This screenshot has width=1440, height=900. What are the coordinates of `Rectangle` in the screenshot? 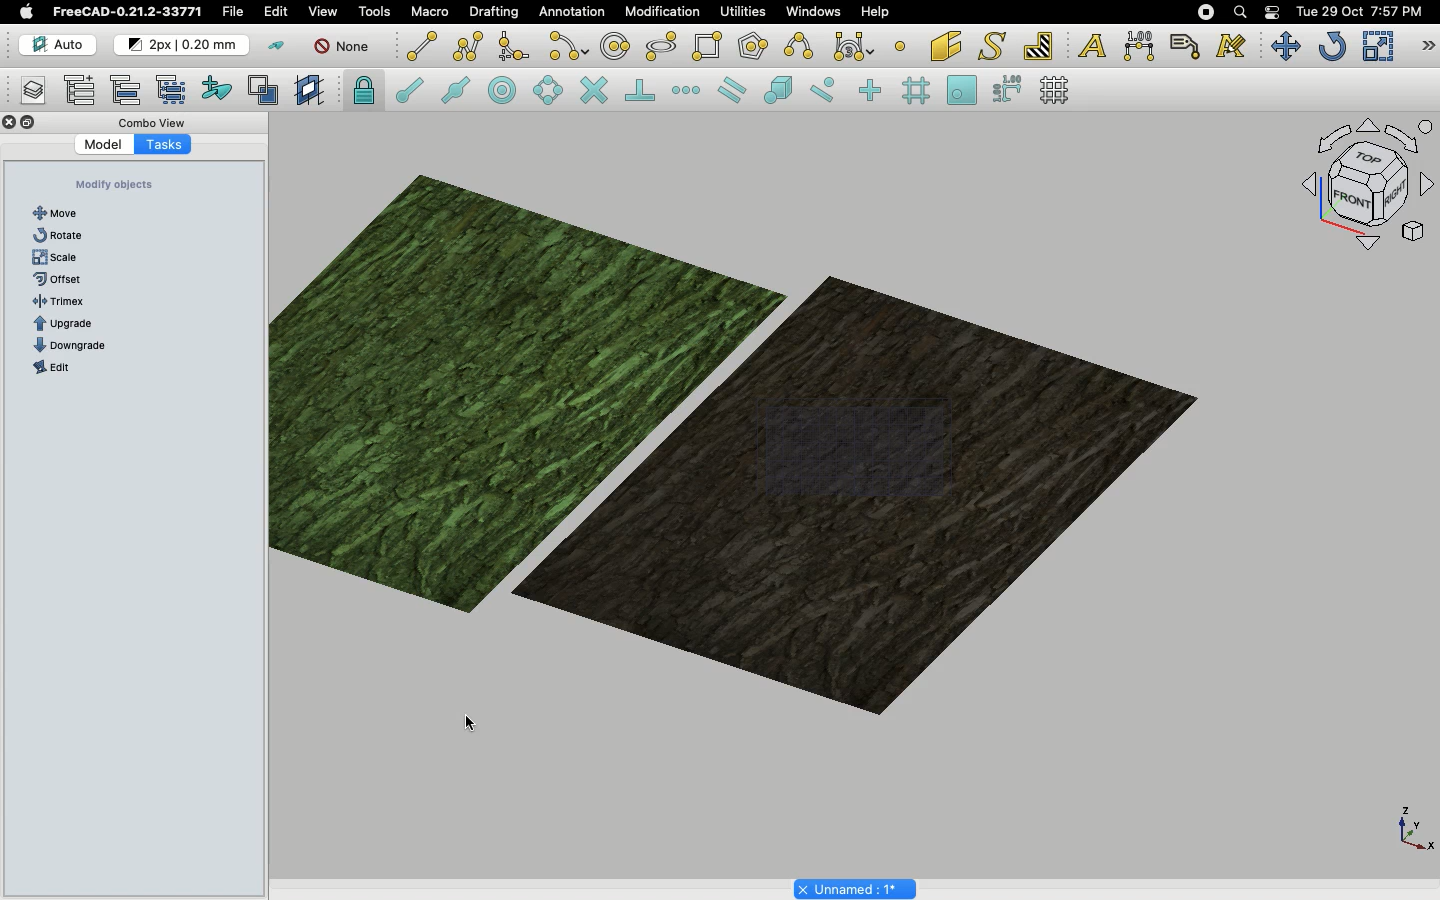 It's located at (711, 47).